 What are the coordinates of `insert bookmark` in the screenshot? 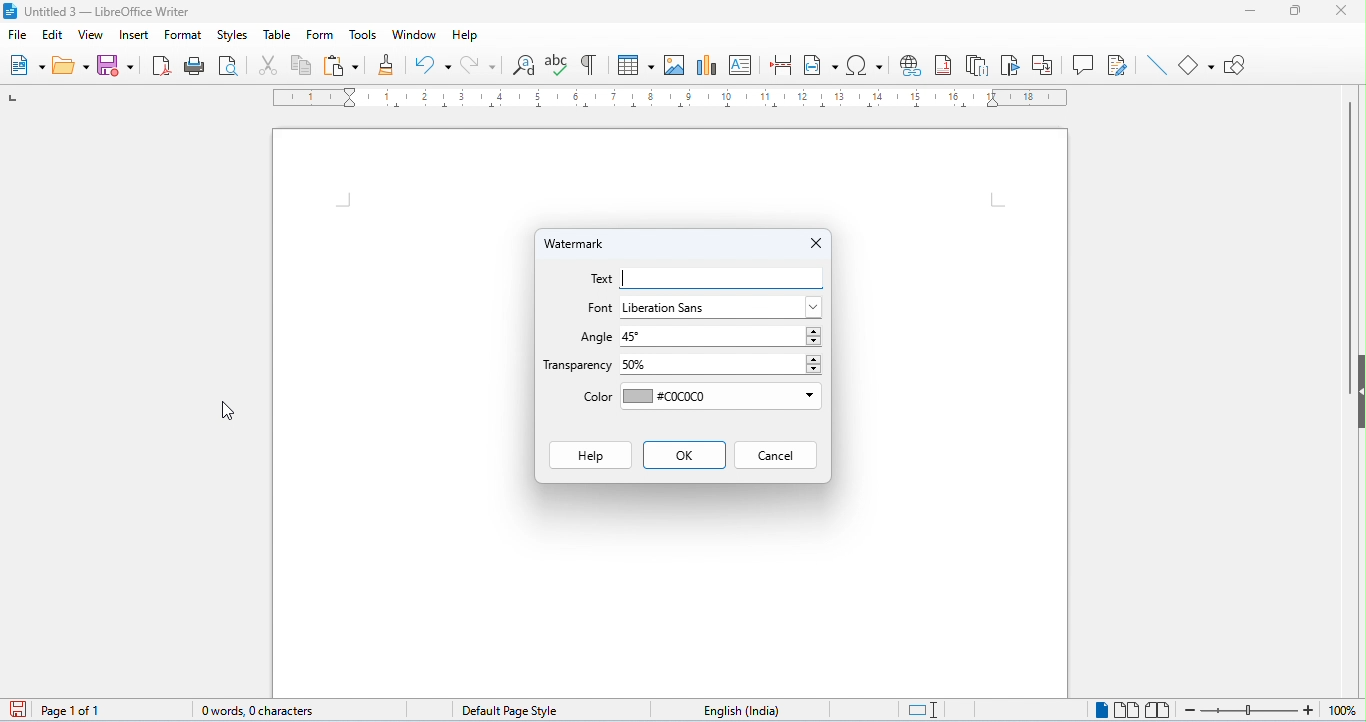 It's located at (1012, 65).